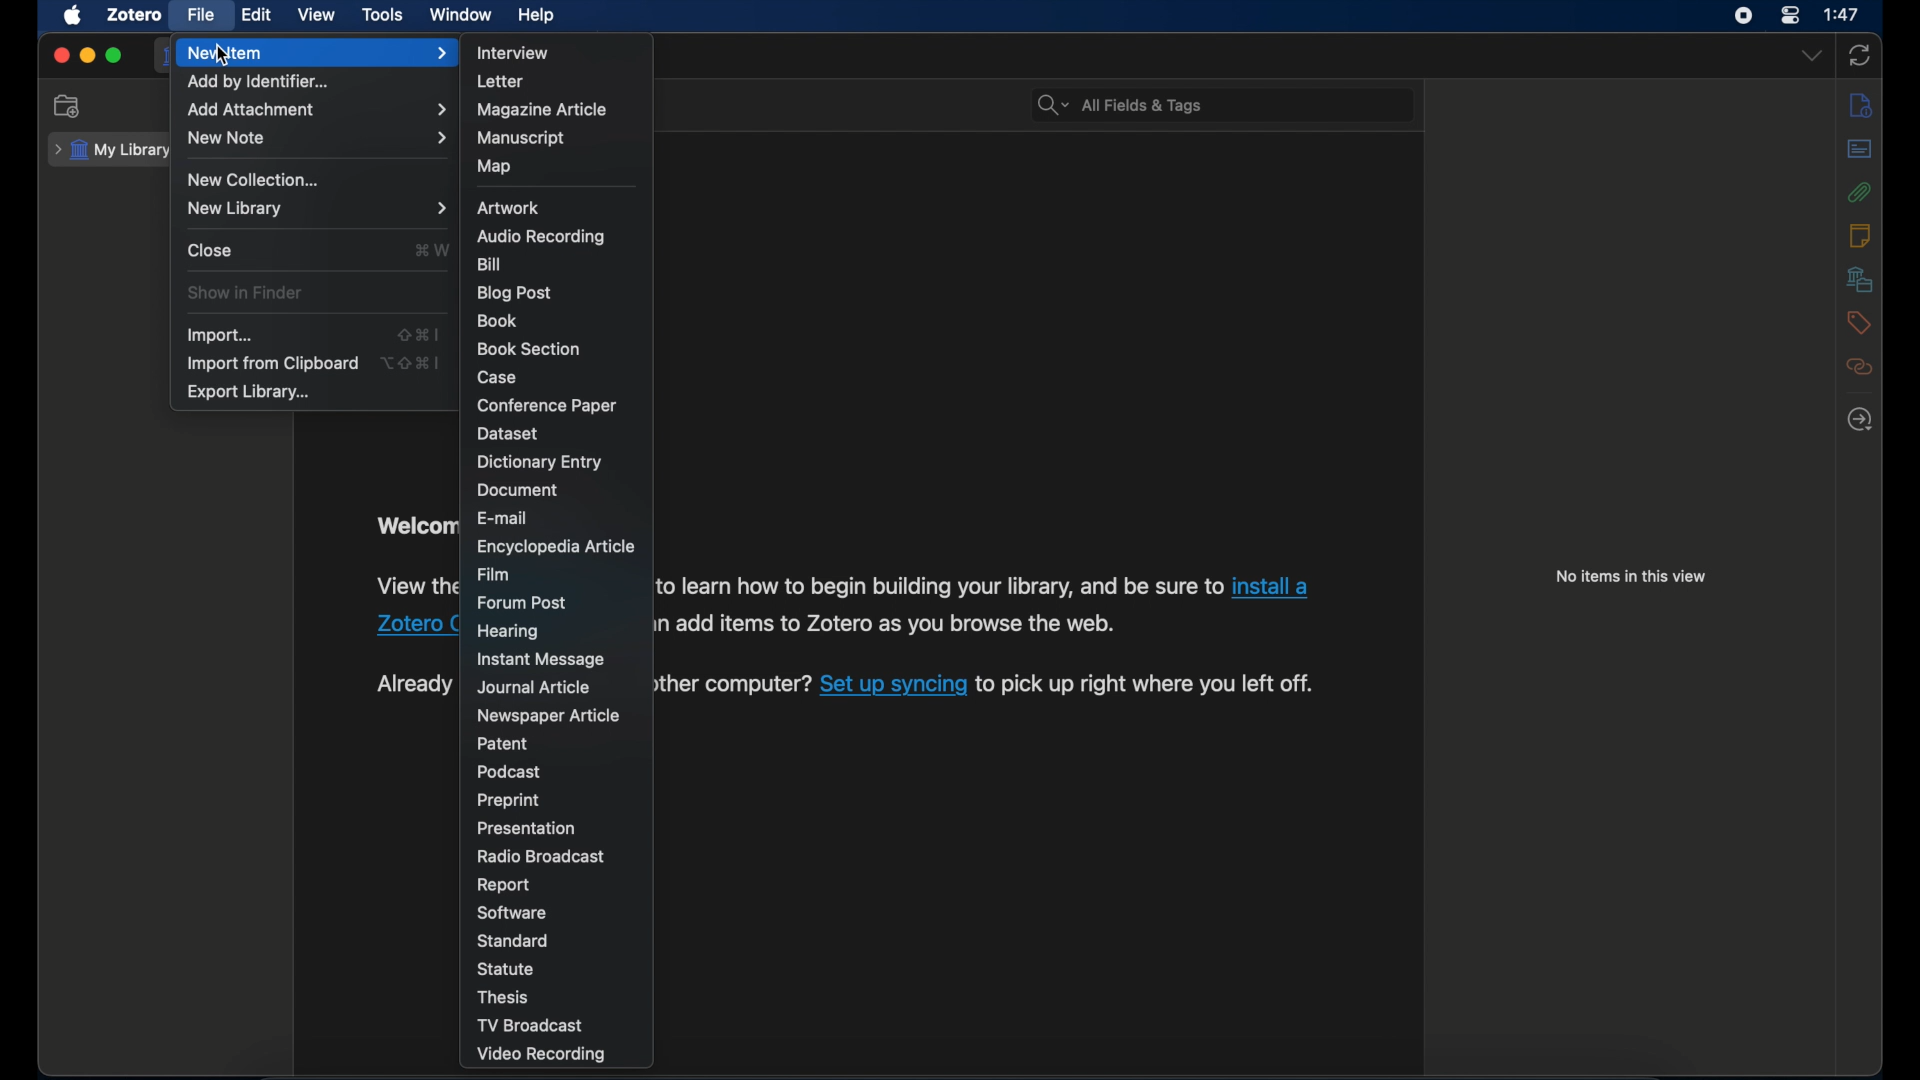 The image size is (1920, 1080). Describe the element at coordinates (523, 138) in the screenshot. I see `manuscript` at that location.